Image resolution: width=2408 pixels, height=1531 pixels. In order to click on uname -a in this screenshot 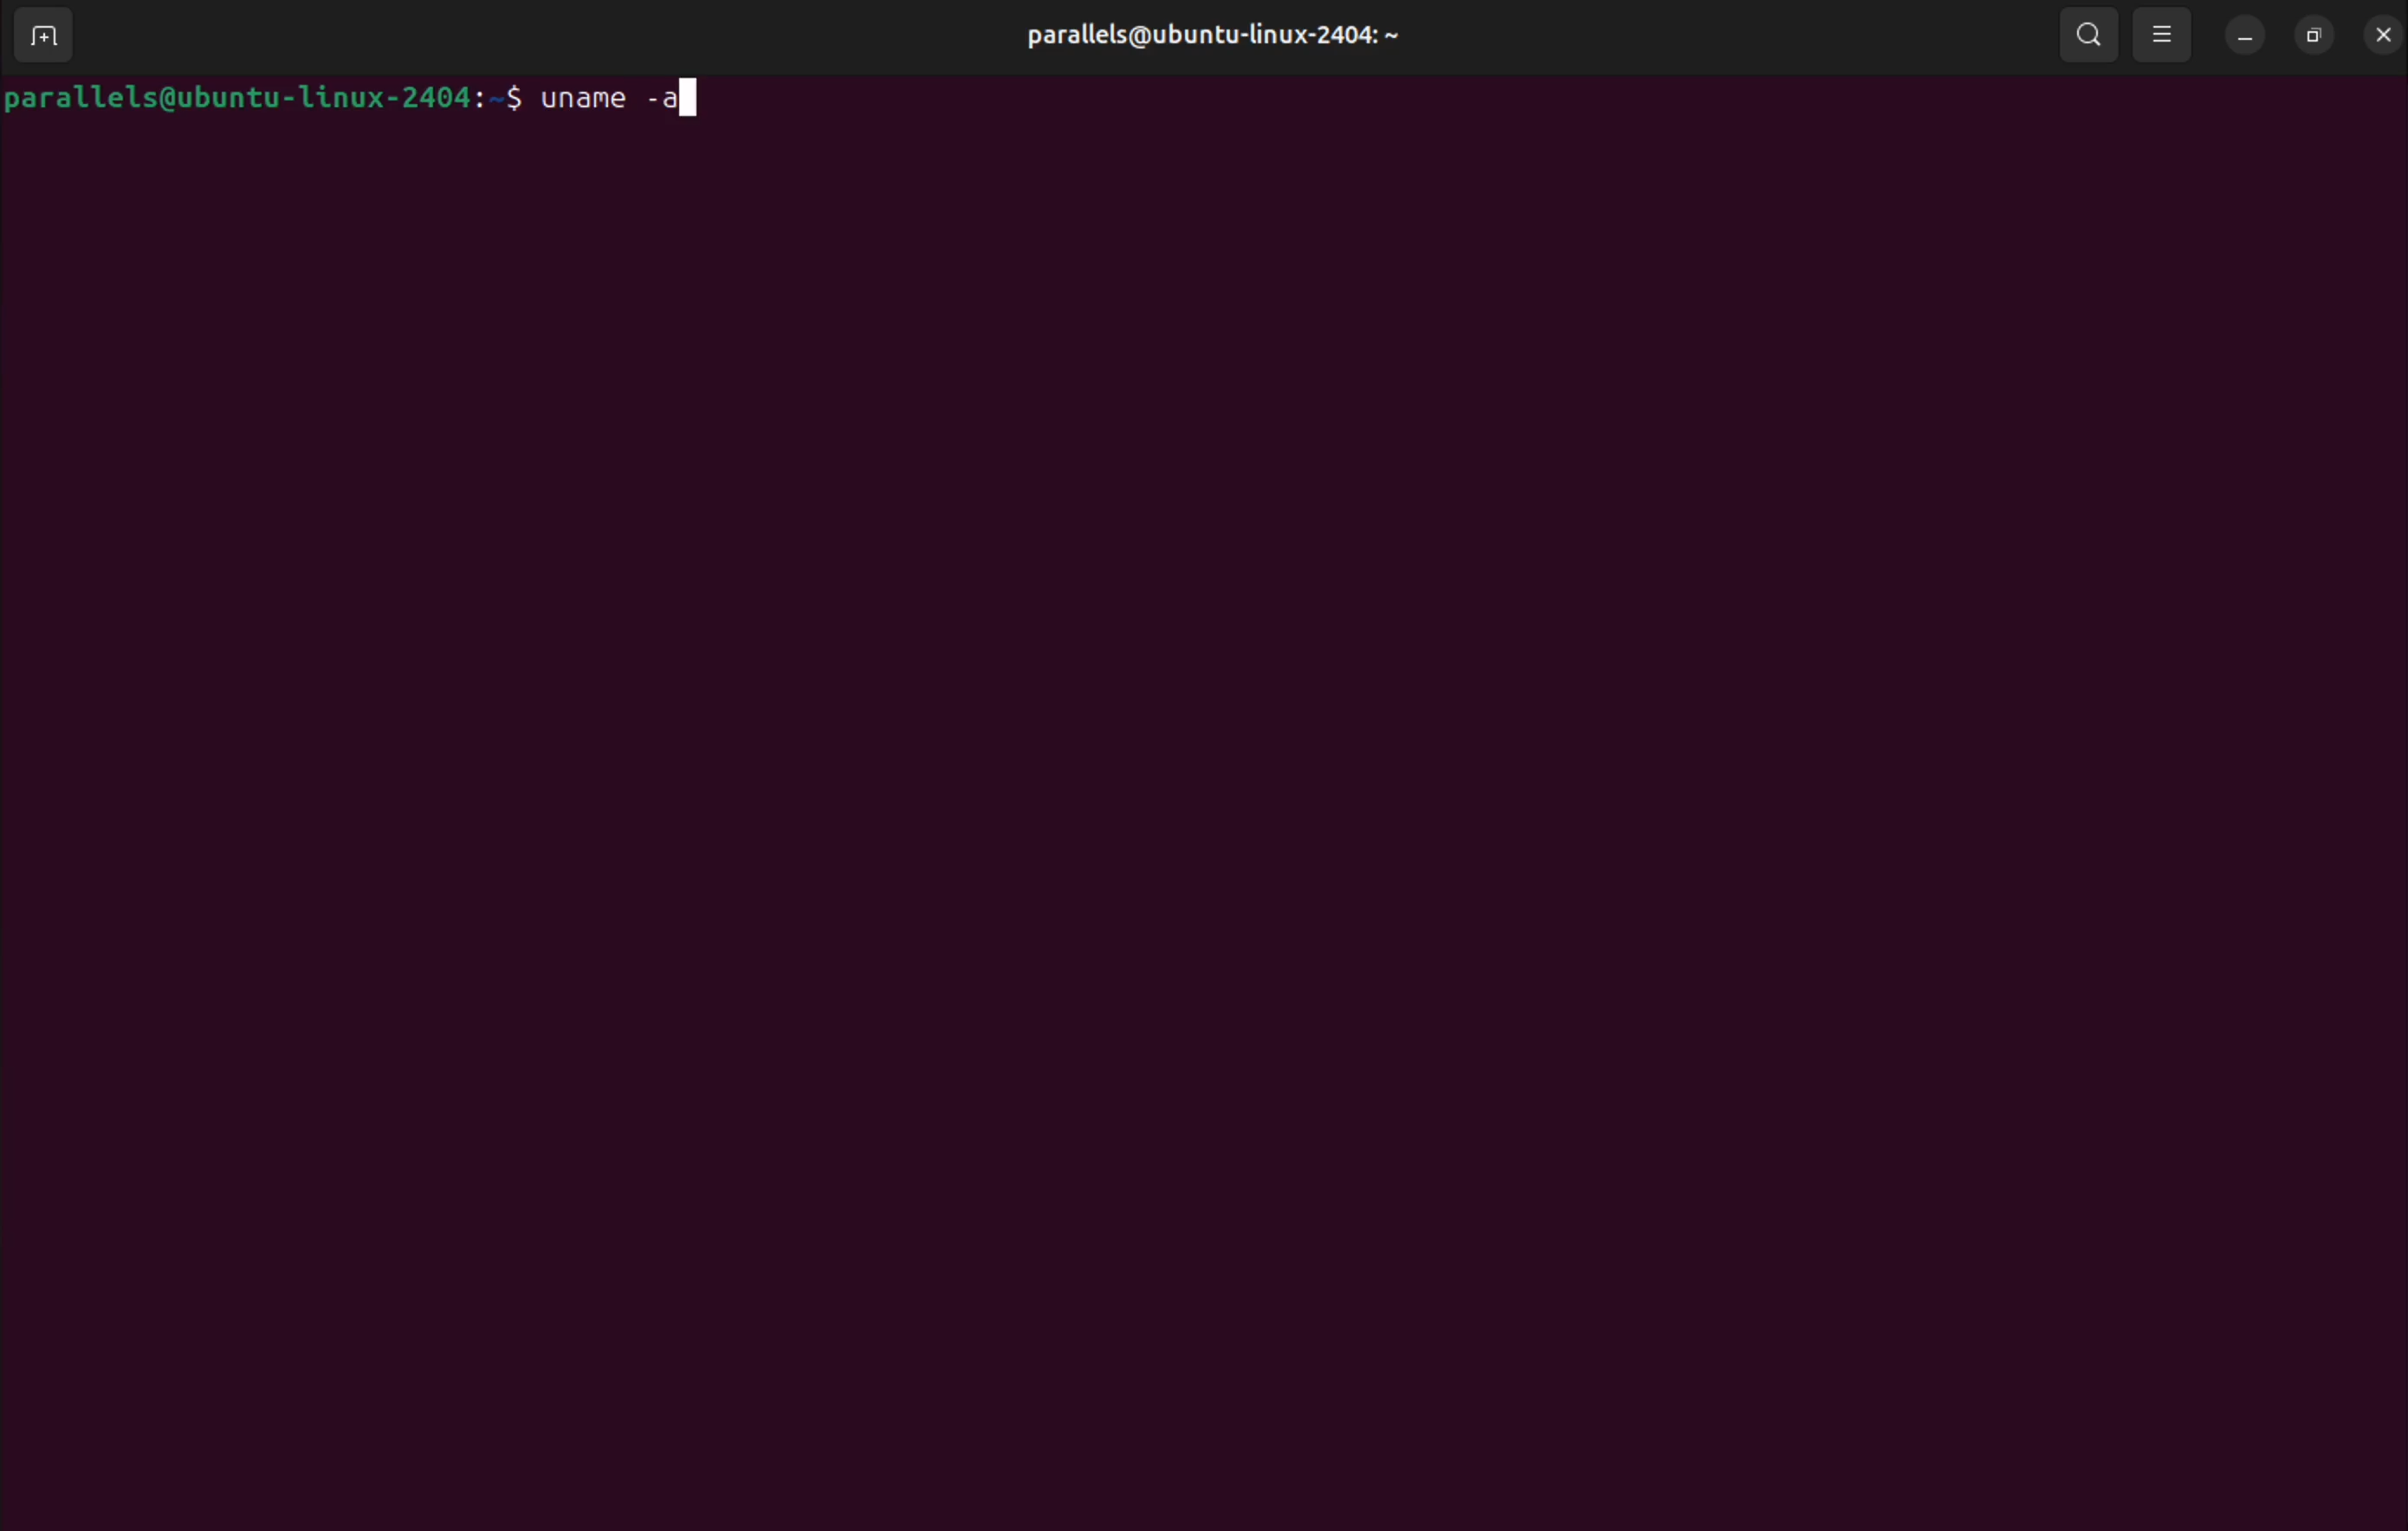, I will do `click(627, 96)`.